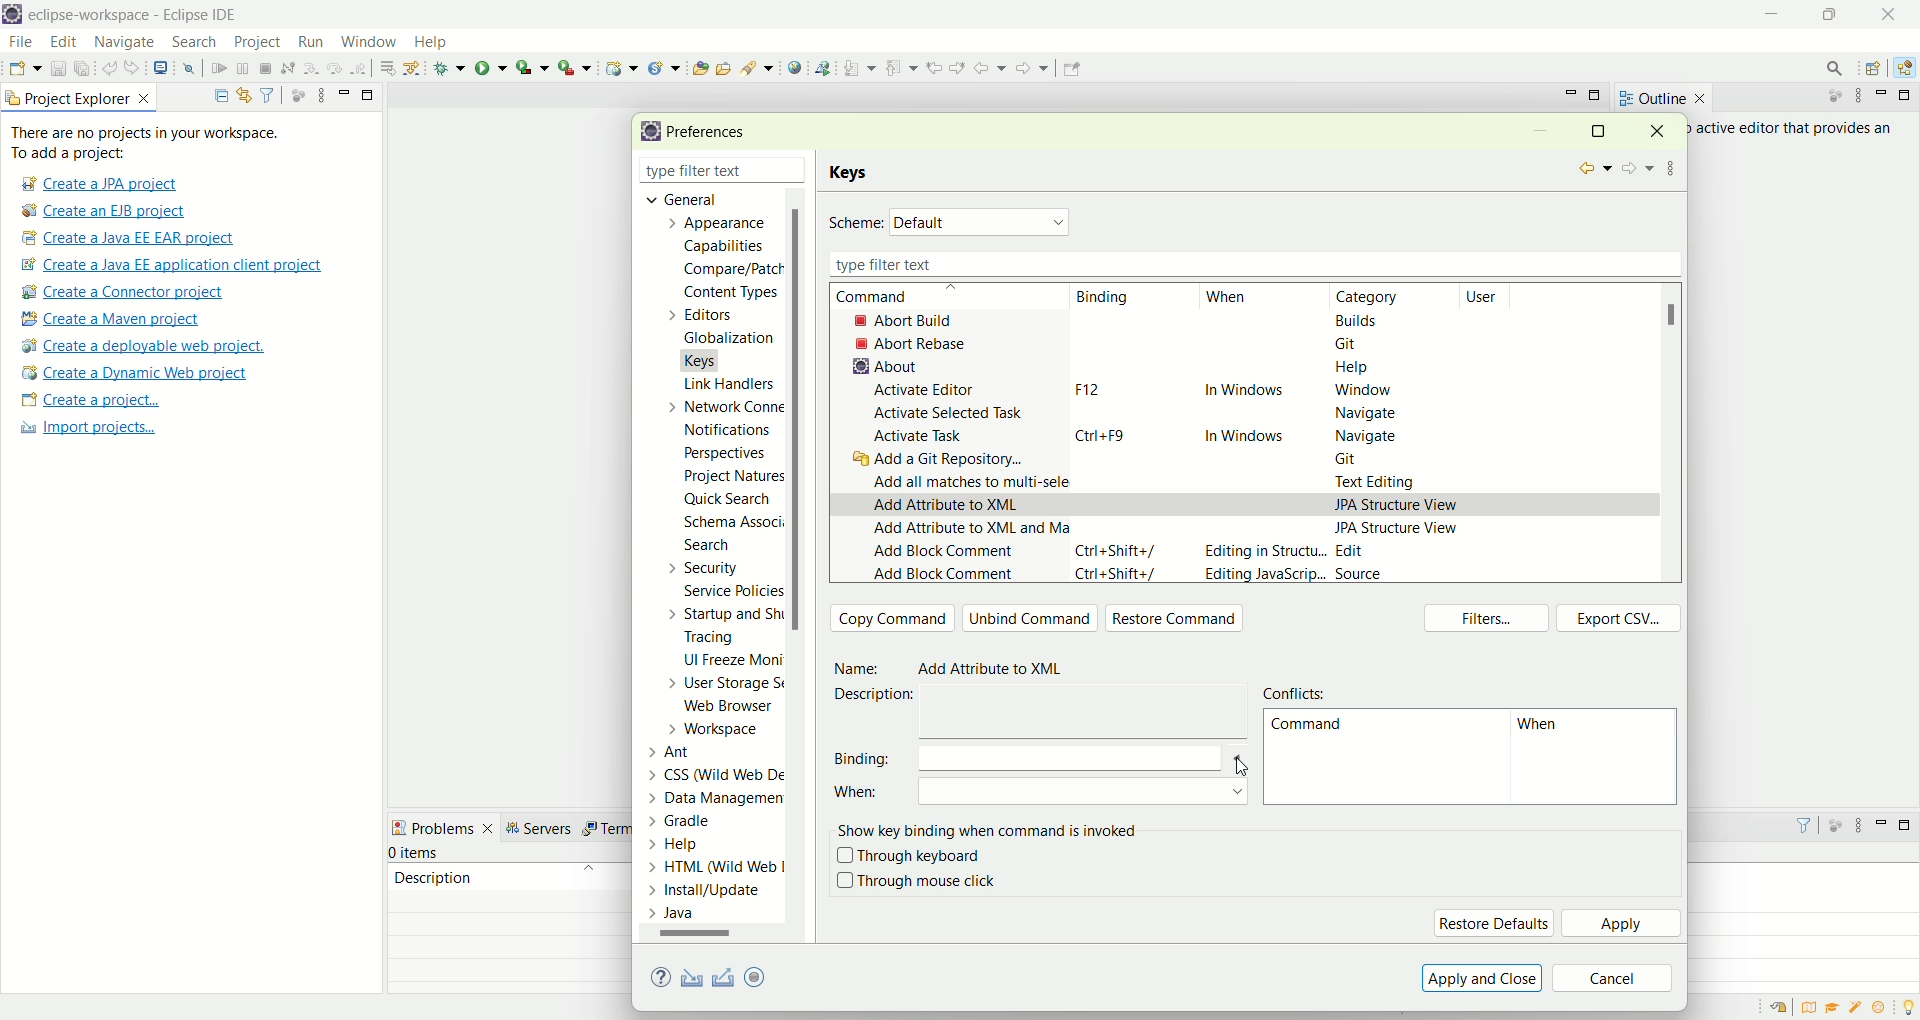 Image resolution: width=1920 pixels, height=1020 pixels. What do you see at coordinates (136, 68) in the screenshot?
I see `redo` at bounding box center [136, 68].